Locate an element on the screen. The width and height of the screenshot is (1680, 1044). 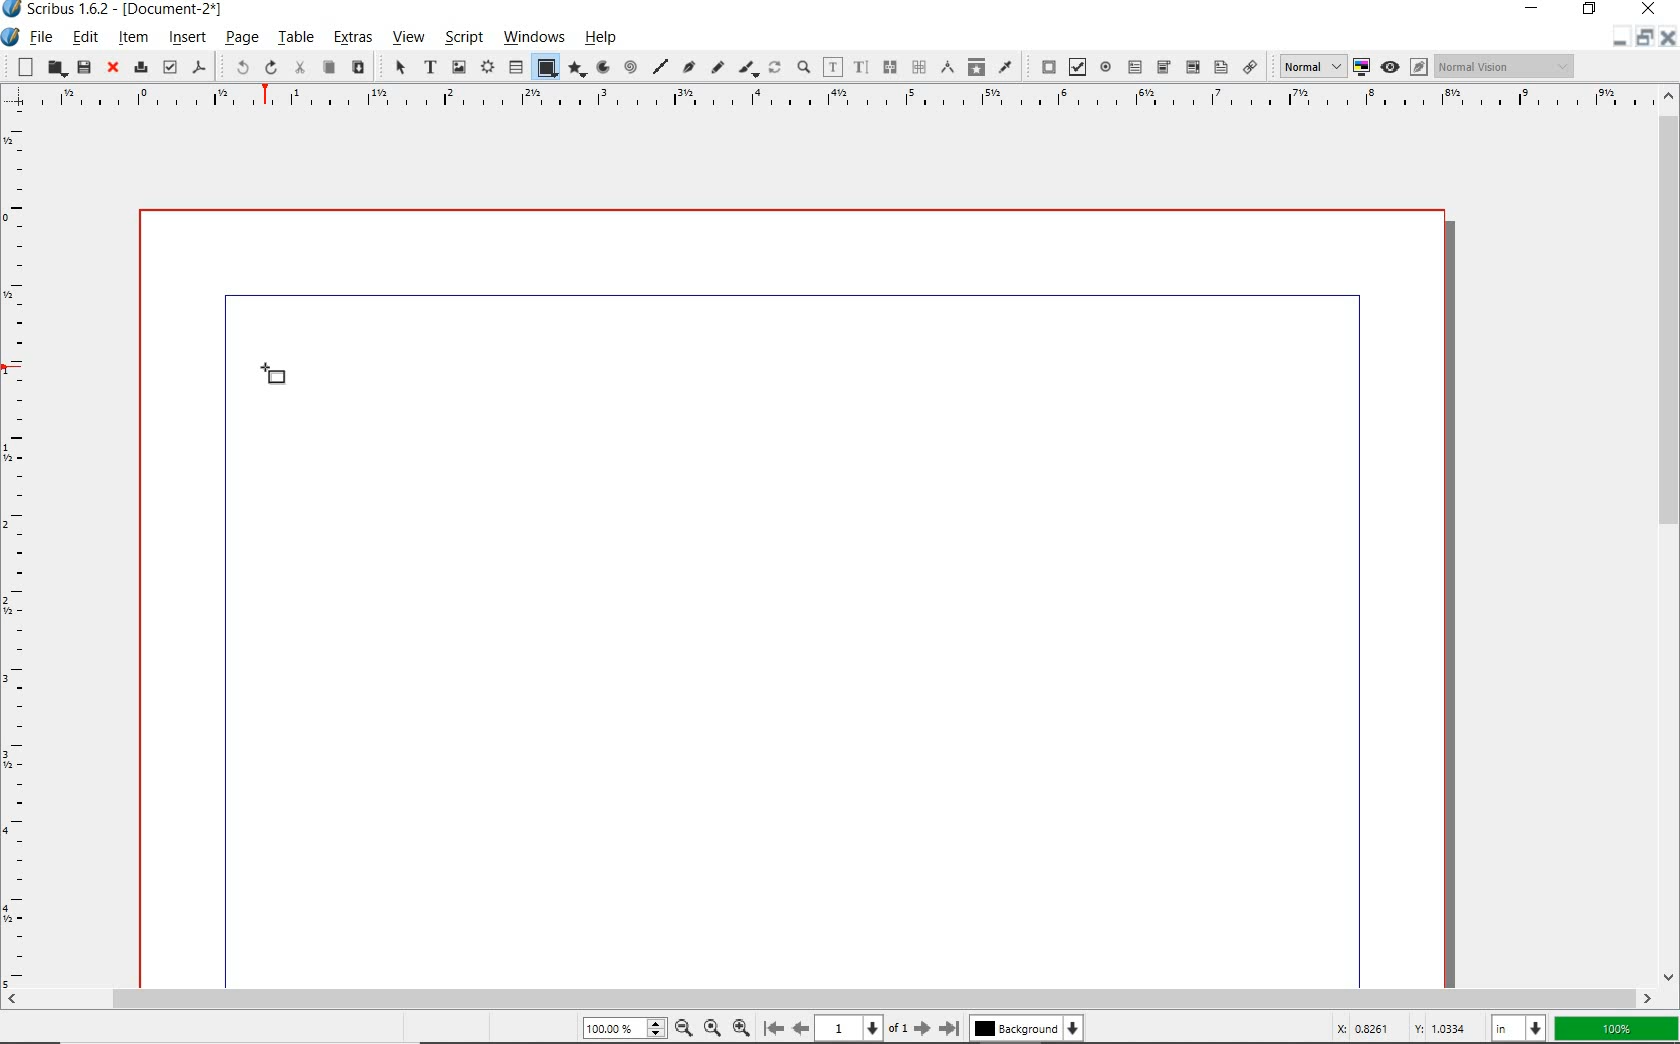
image frame is located at coordinates (458, 67).